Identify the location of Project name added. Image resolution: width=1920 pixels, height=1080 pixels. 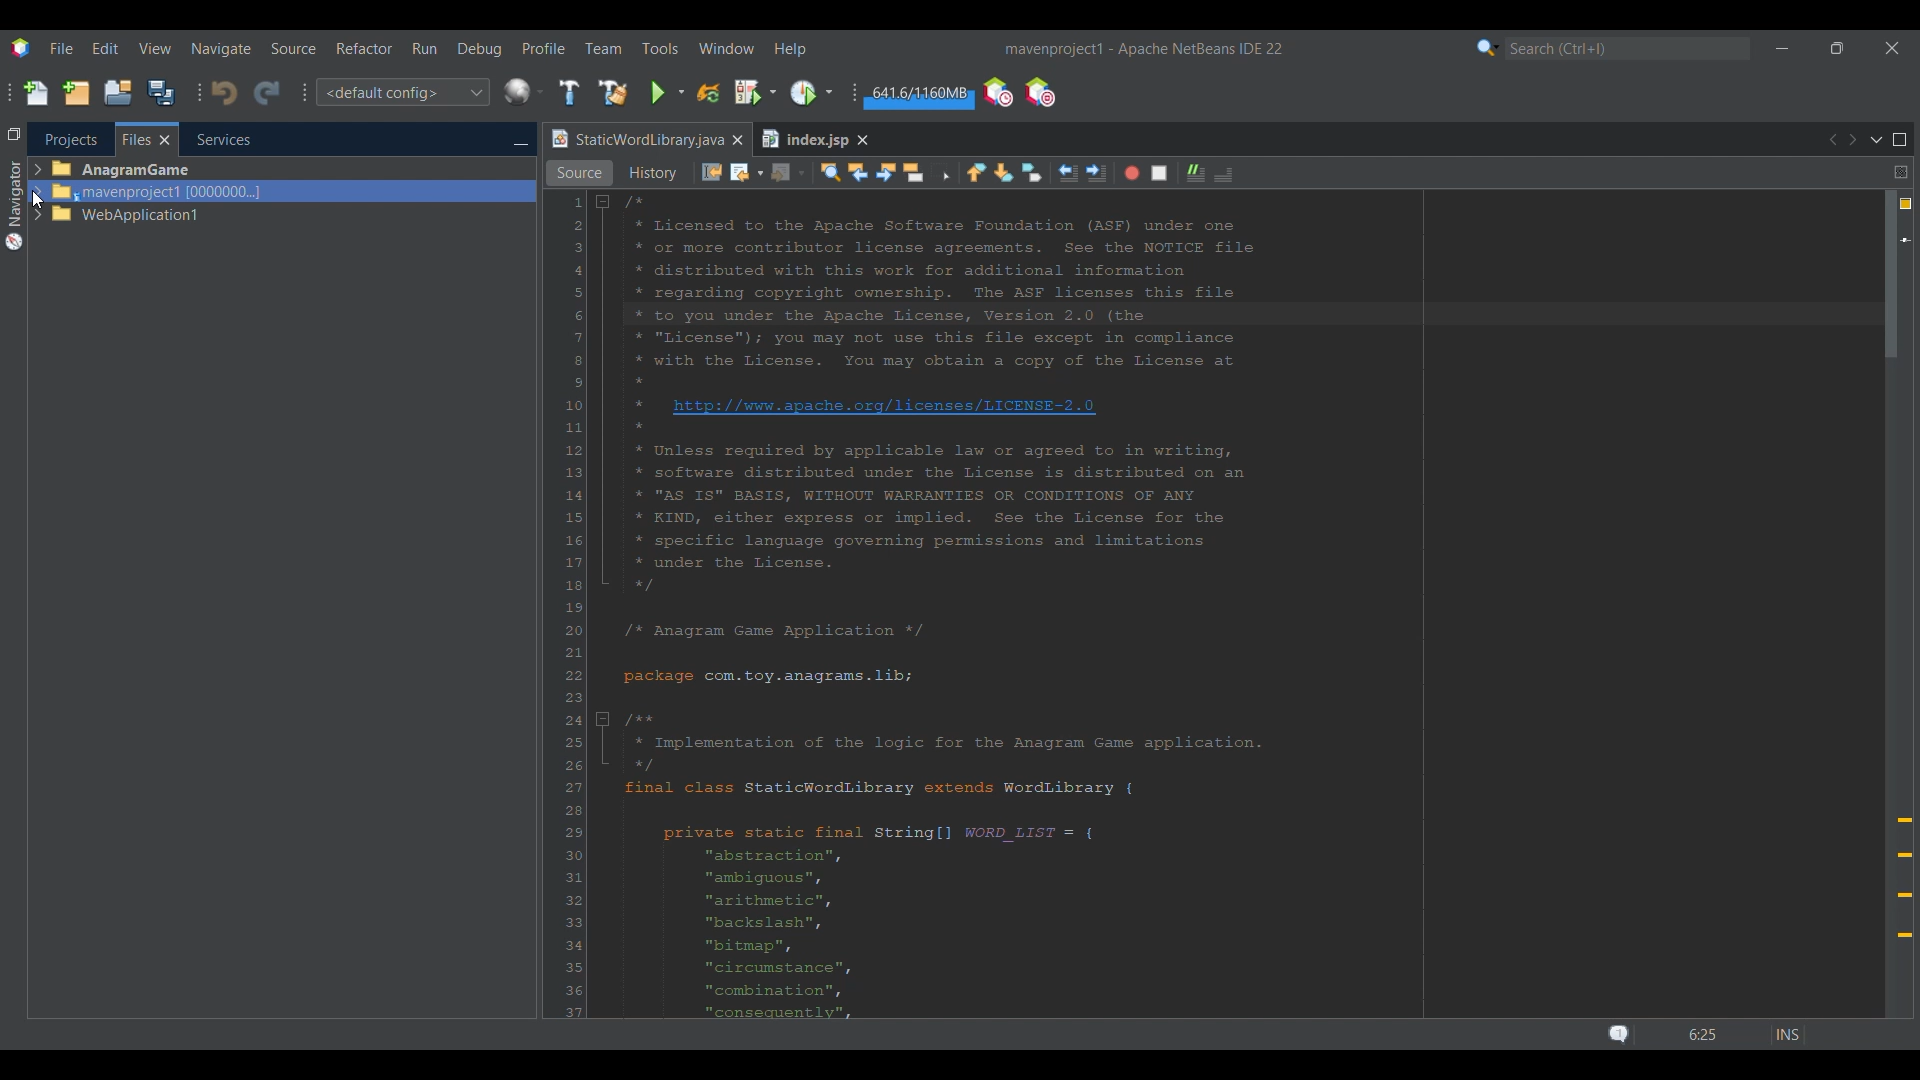
(1143, 49).